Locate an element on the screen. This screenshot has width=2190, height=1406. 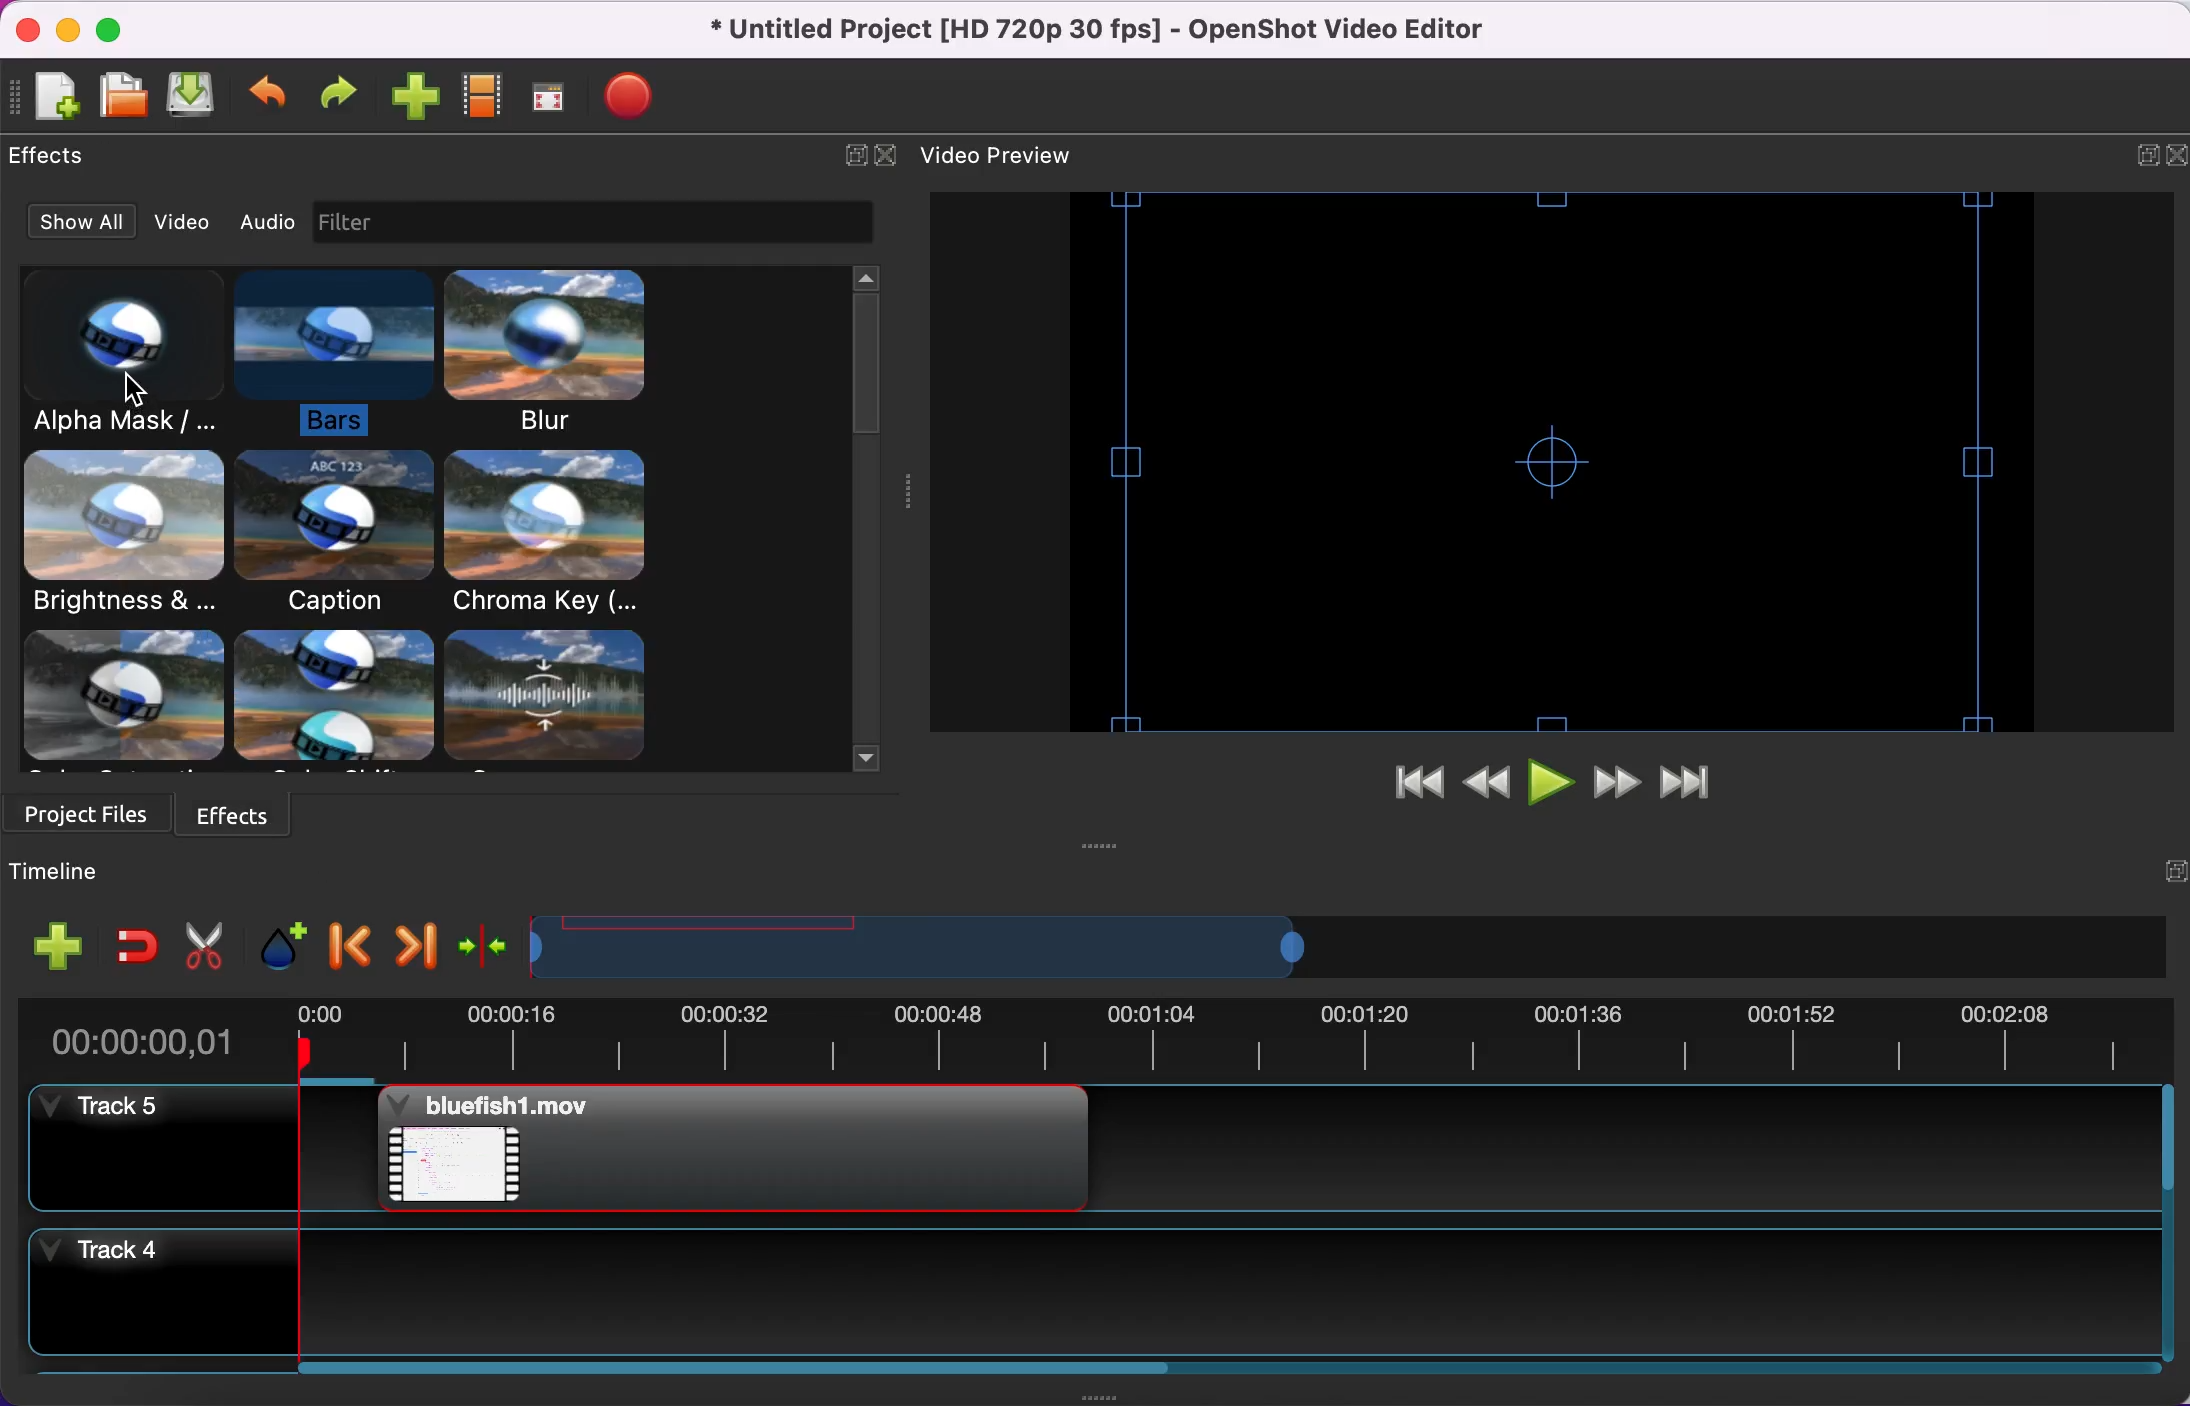
save file is located at coordinates (196, 99).